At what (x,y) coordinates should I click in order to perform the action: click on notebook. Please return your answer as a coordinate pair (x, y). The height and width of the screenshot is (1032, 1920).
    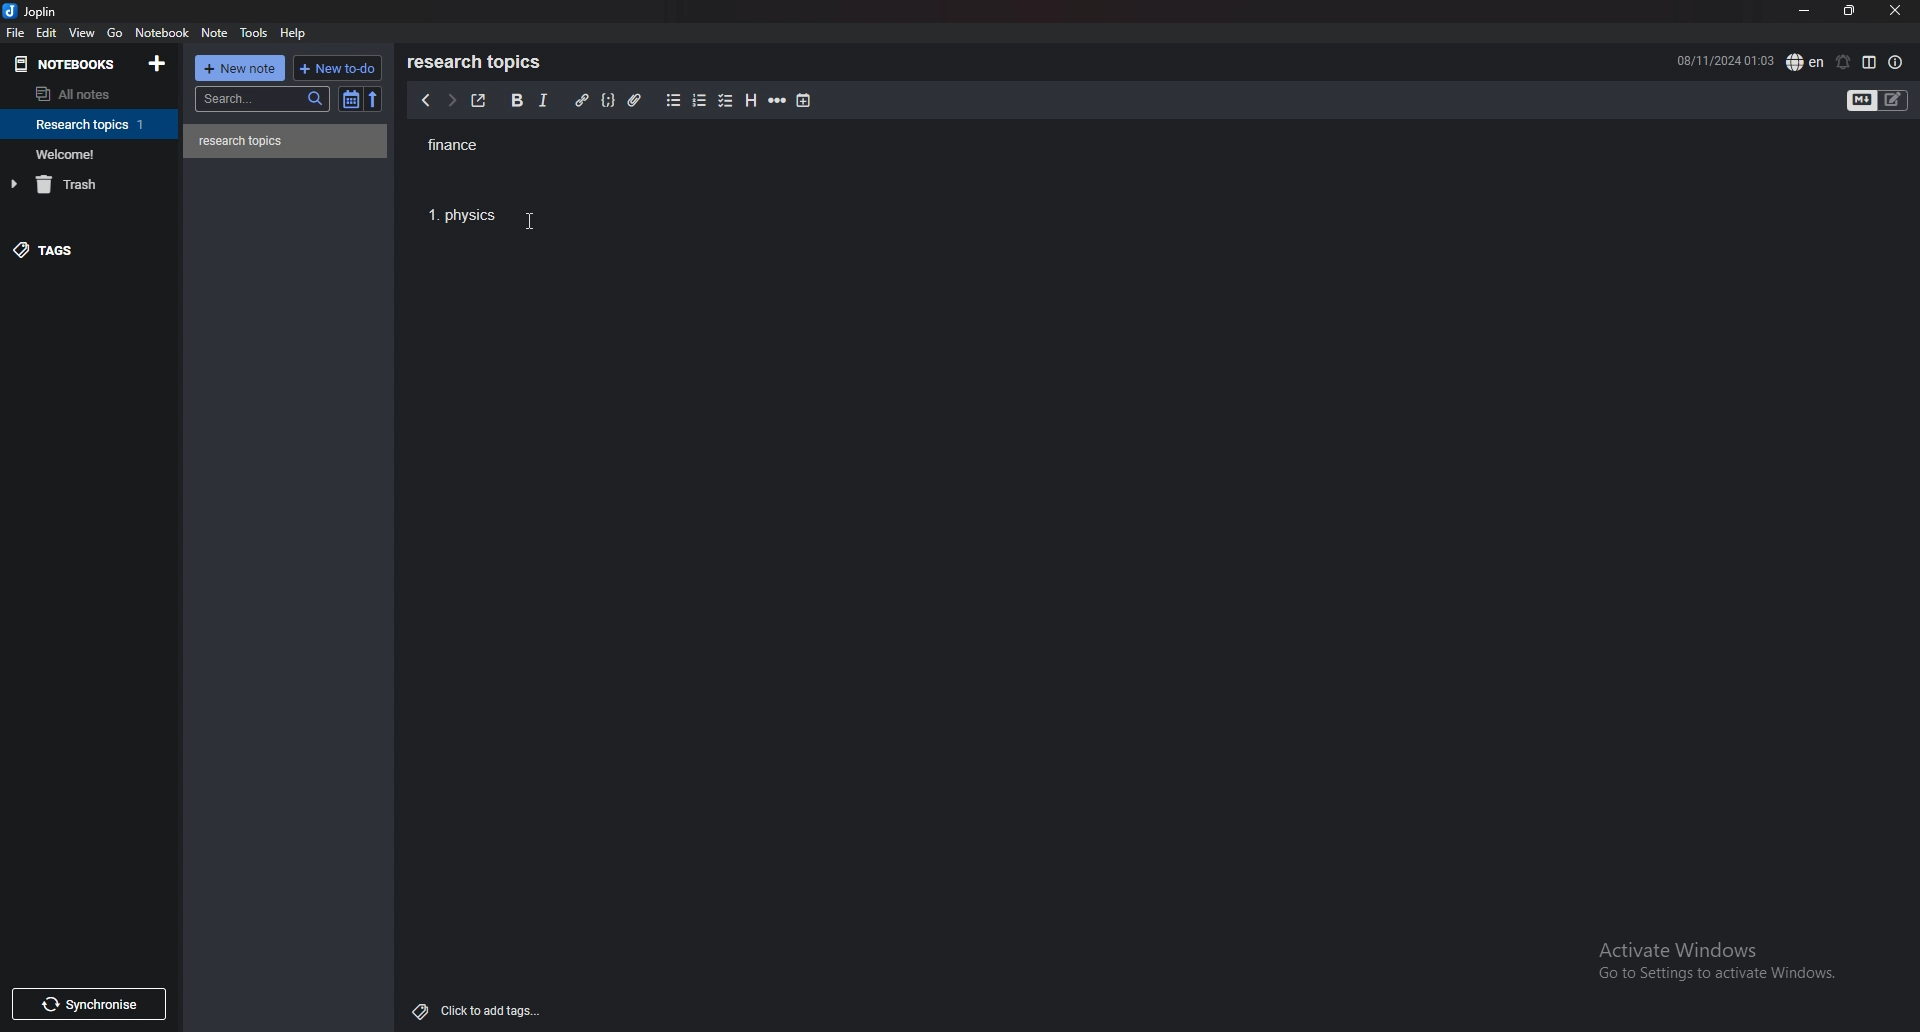
    Looking at the image, I should click on (92, 124).